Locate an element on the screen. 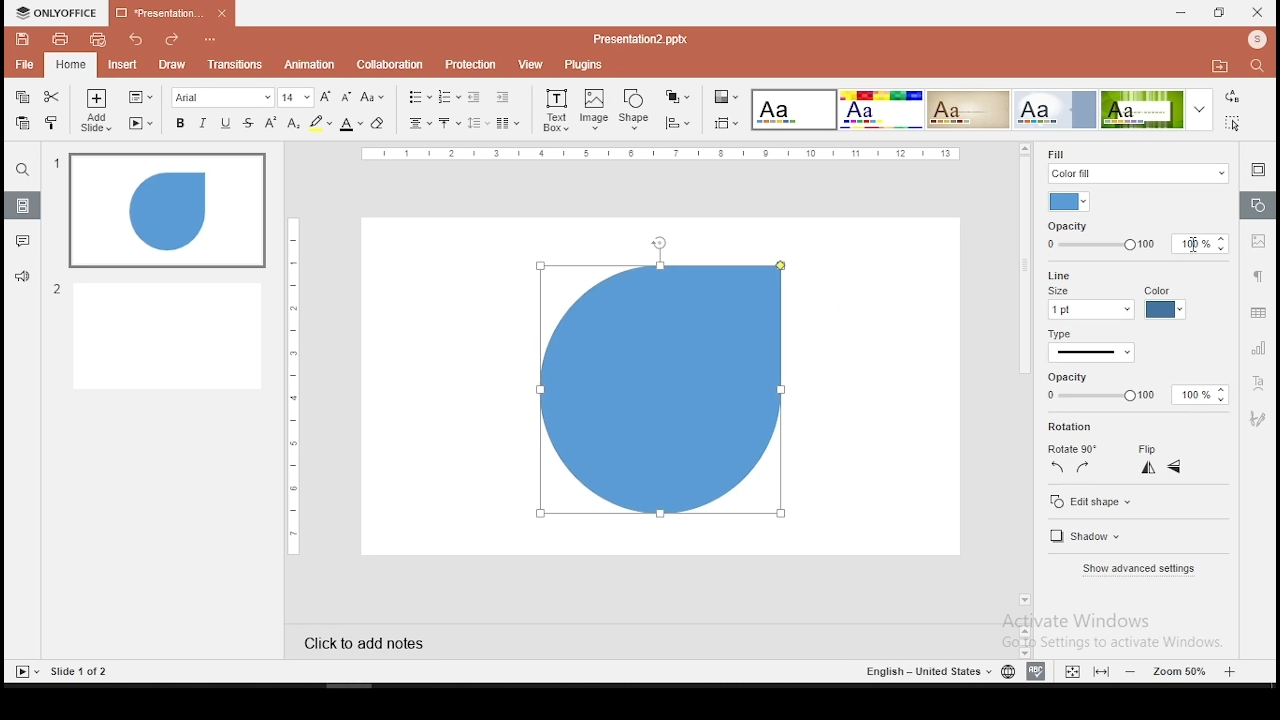 The height and width of the screenshot is (720, 1280). flip is located at coordinates (1148, 450).